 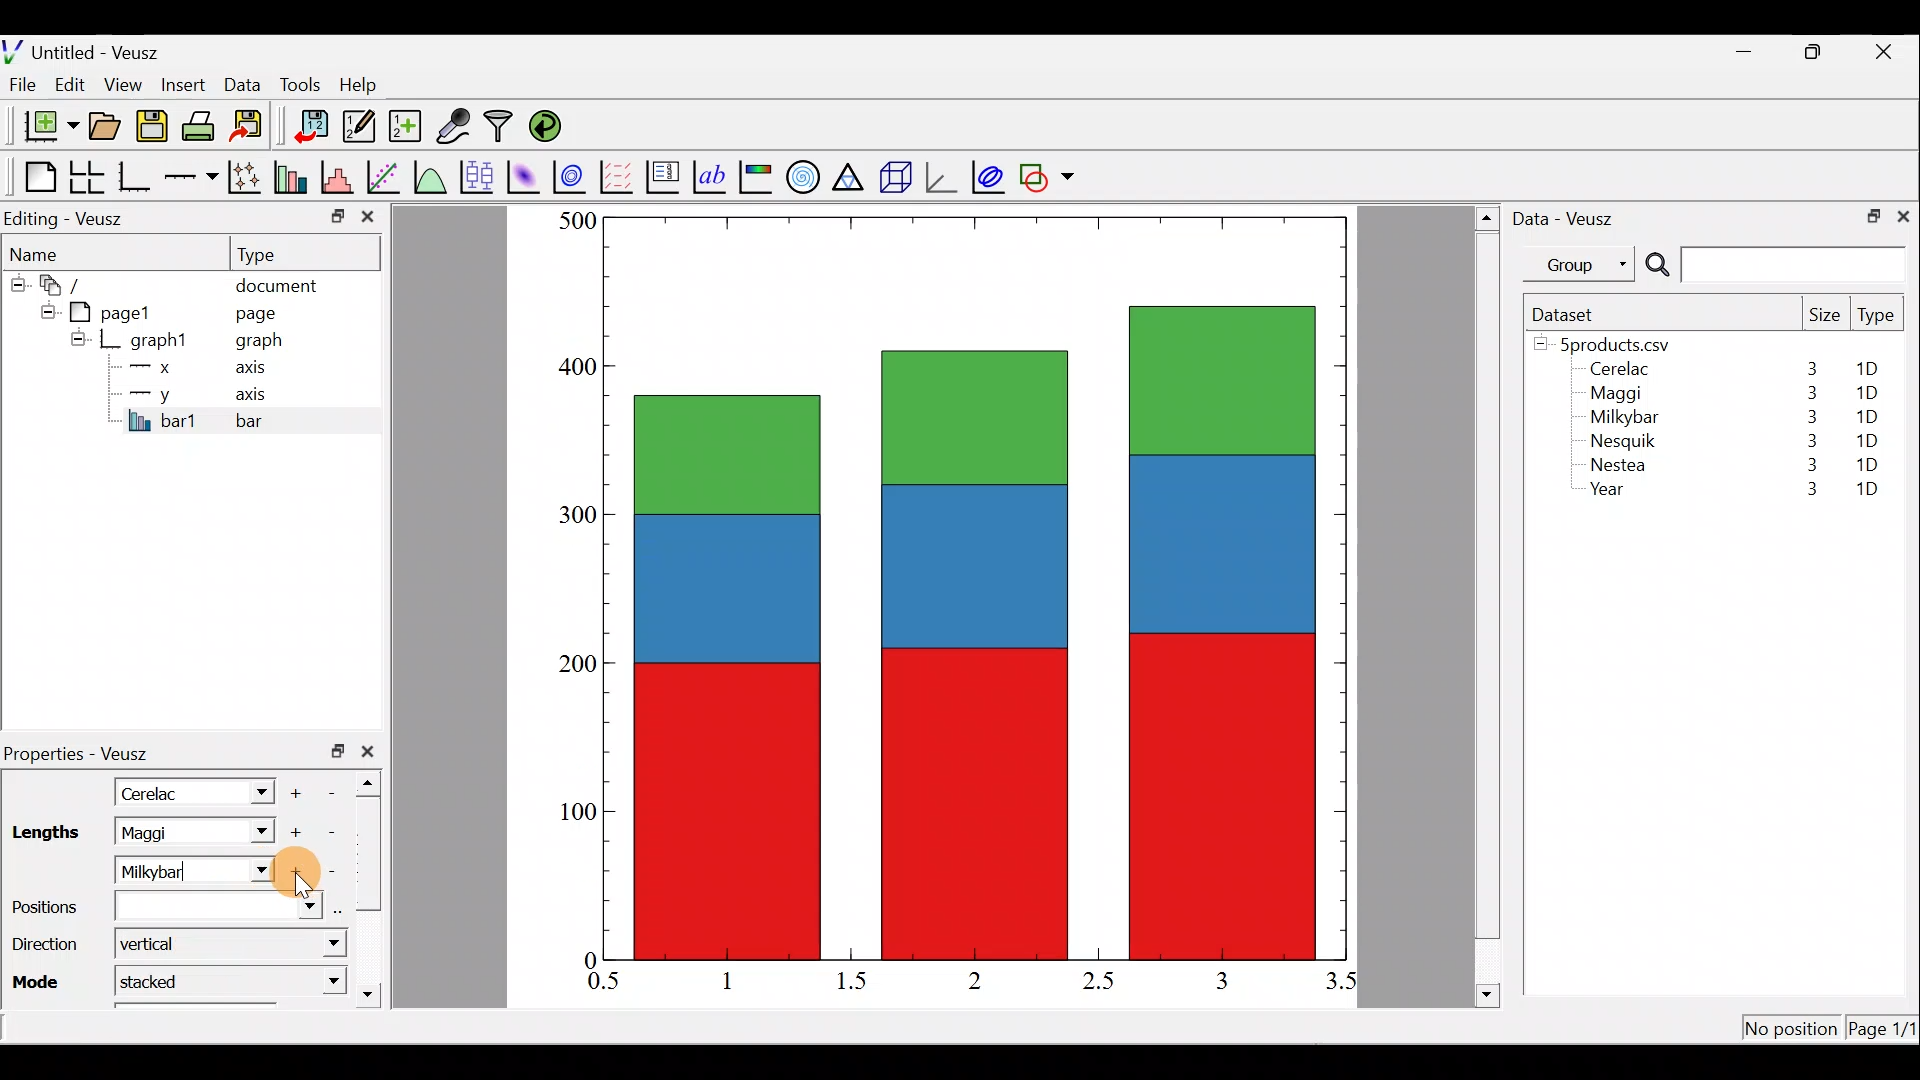 I want to click on 3, so click(x=1801, y=491).